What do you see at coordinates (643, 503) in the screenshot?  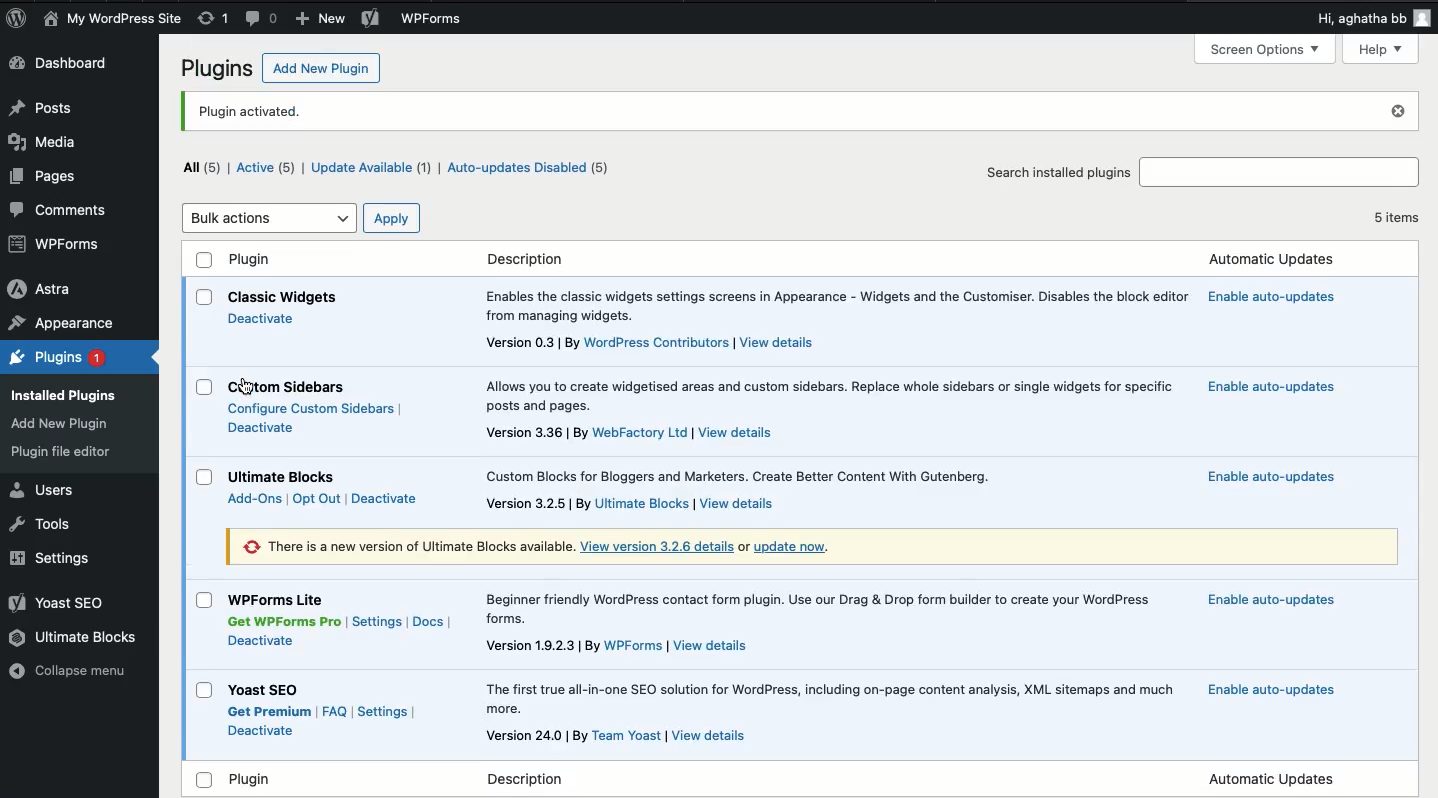 I see `ultimate` at bounding box center [643, 503].